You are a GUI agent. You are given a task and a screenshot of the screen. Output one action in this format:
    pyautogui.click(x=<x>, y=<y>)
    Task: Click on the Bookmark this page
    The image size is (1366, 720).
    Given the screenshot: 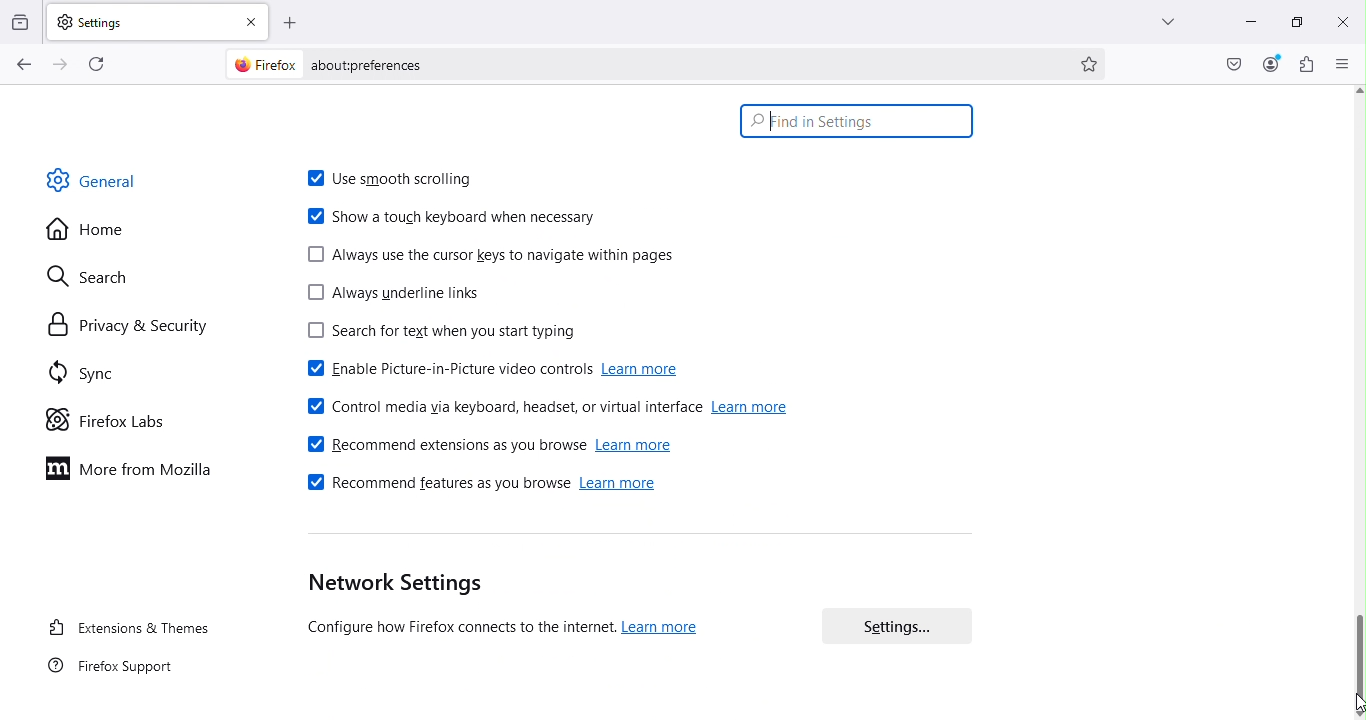 What is the action you would take?
    pyautogui.click(x=1093, y=66)
    